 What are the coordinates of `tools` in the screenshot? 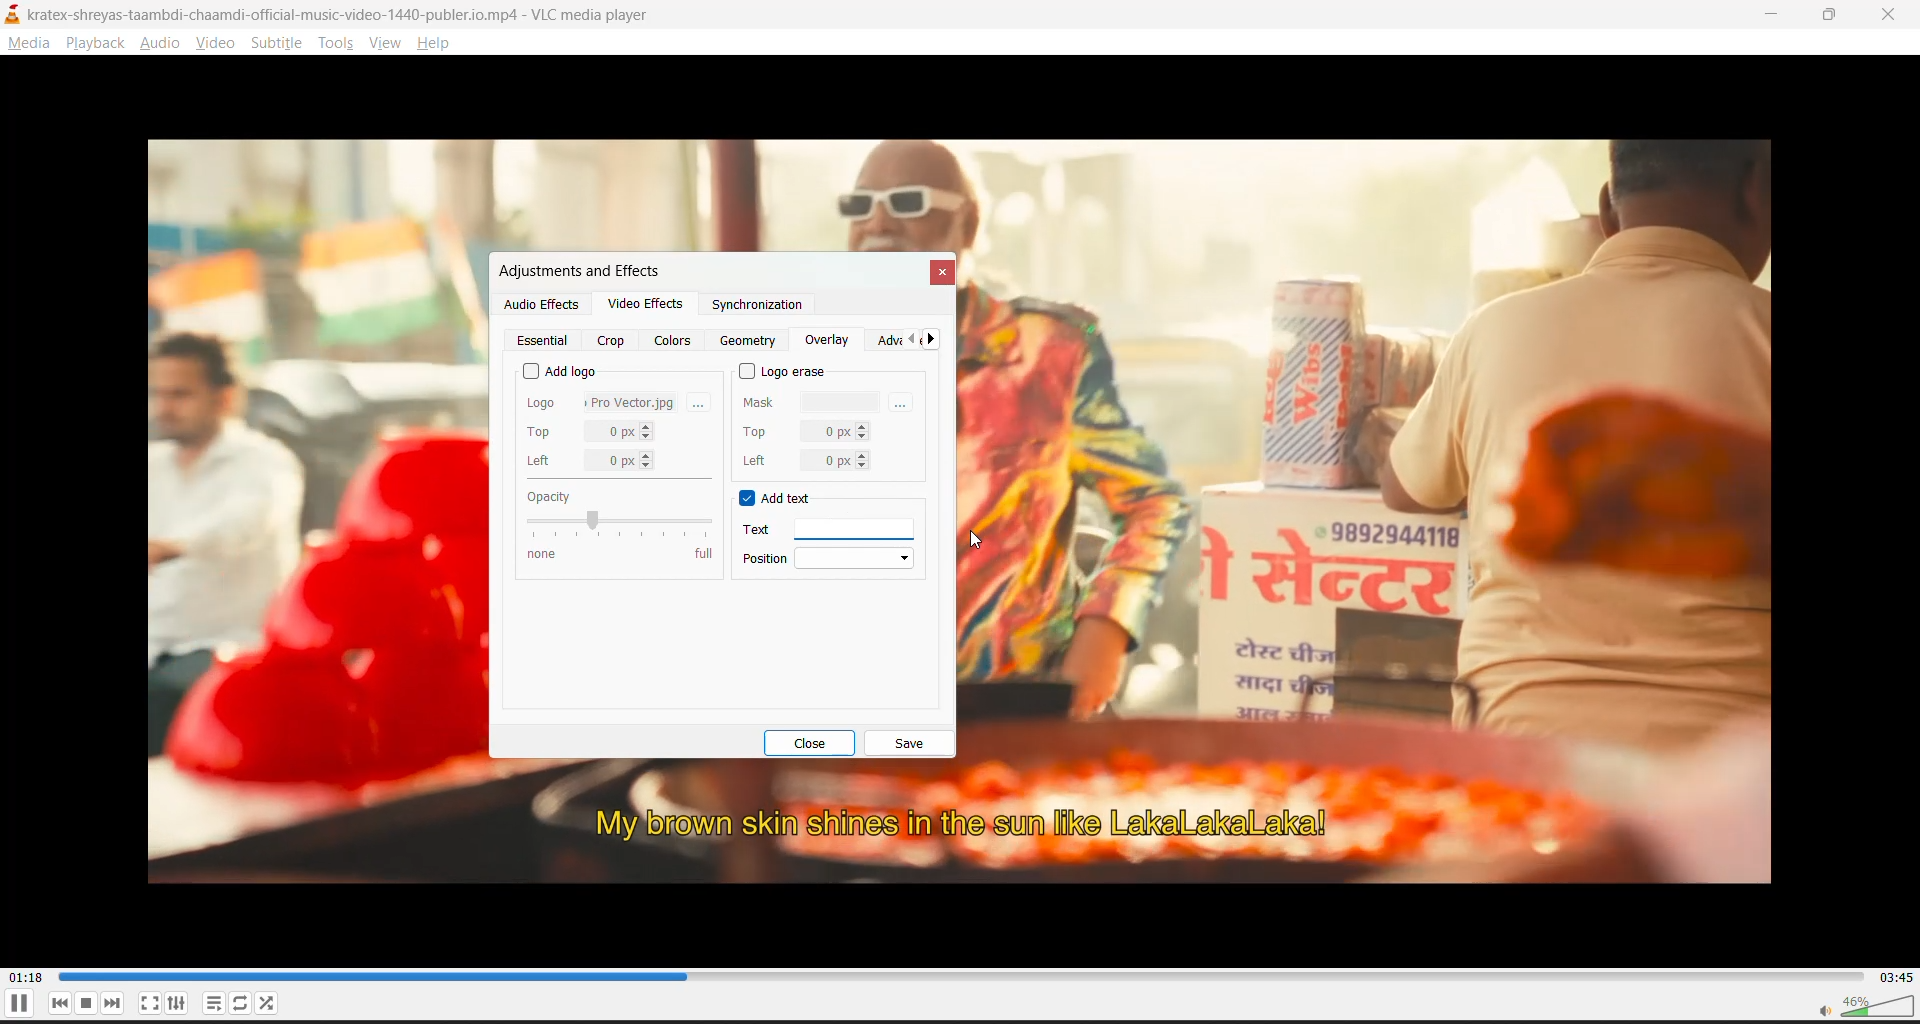 It's located at (333, 45).